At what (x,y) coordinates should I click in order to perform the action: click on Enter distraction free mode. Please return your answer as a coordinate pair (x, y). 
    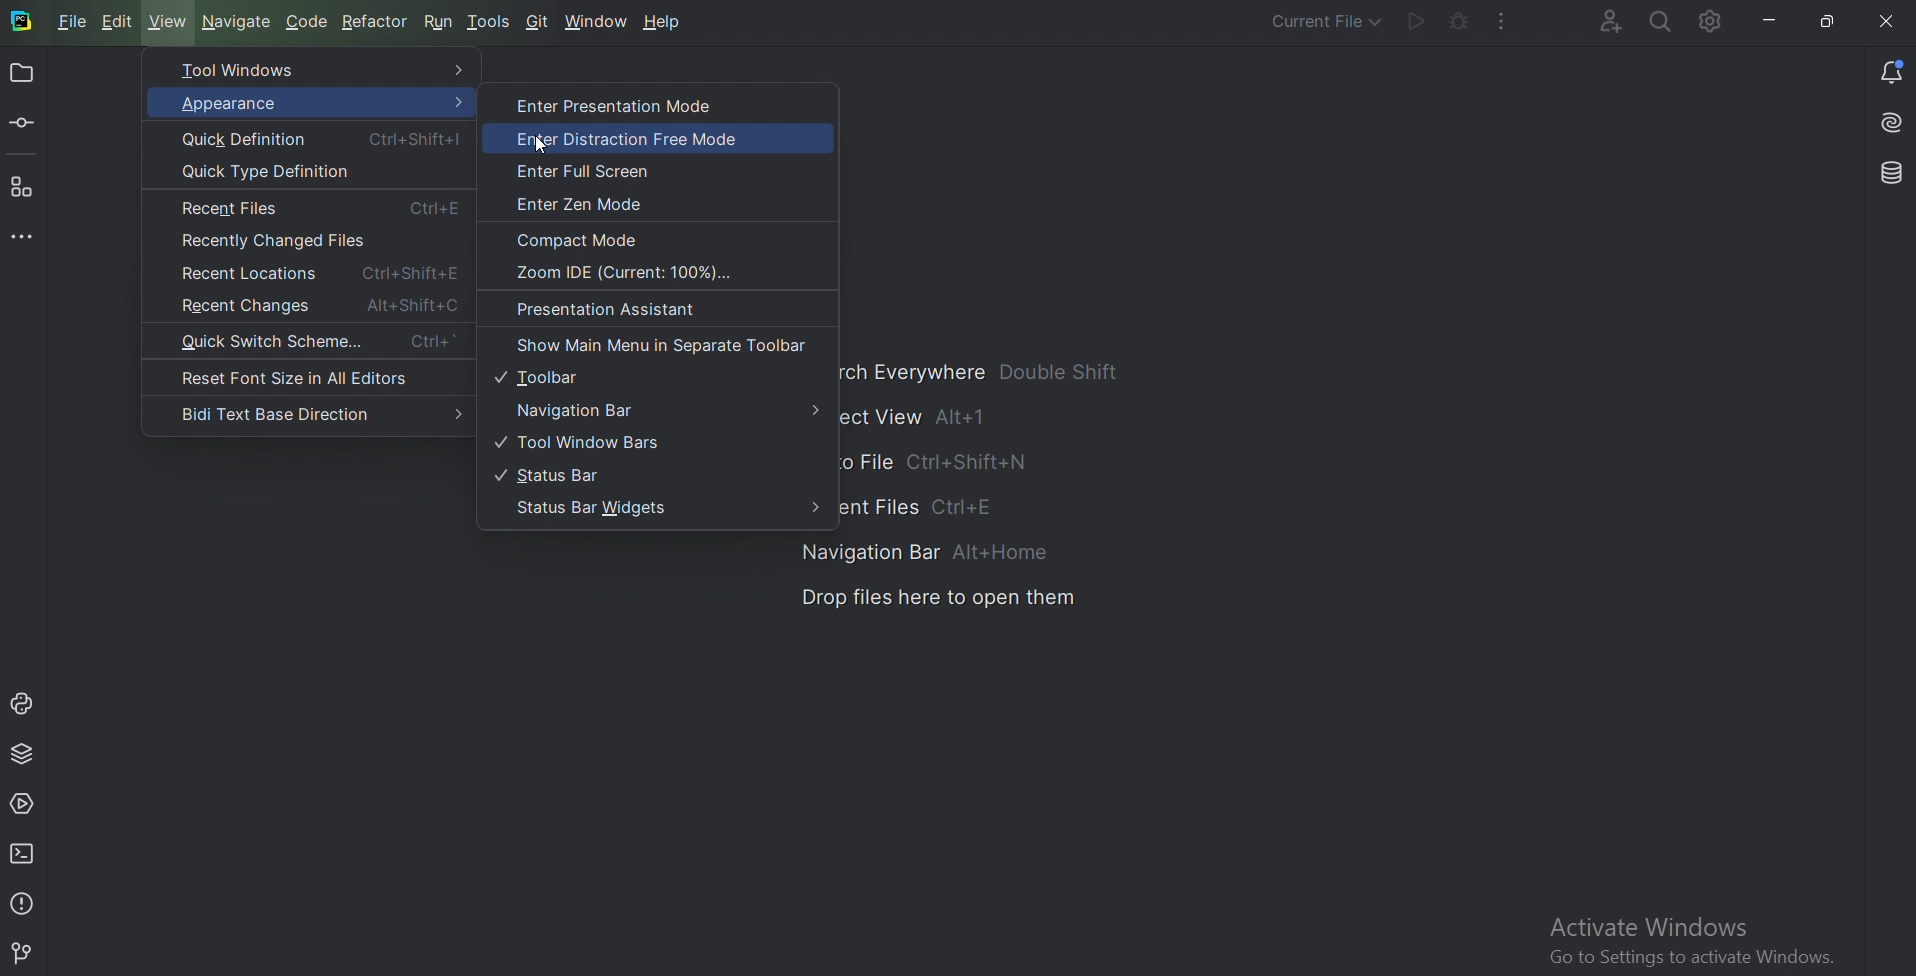
    Looking at the image, I should click on (647, 139).